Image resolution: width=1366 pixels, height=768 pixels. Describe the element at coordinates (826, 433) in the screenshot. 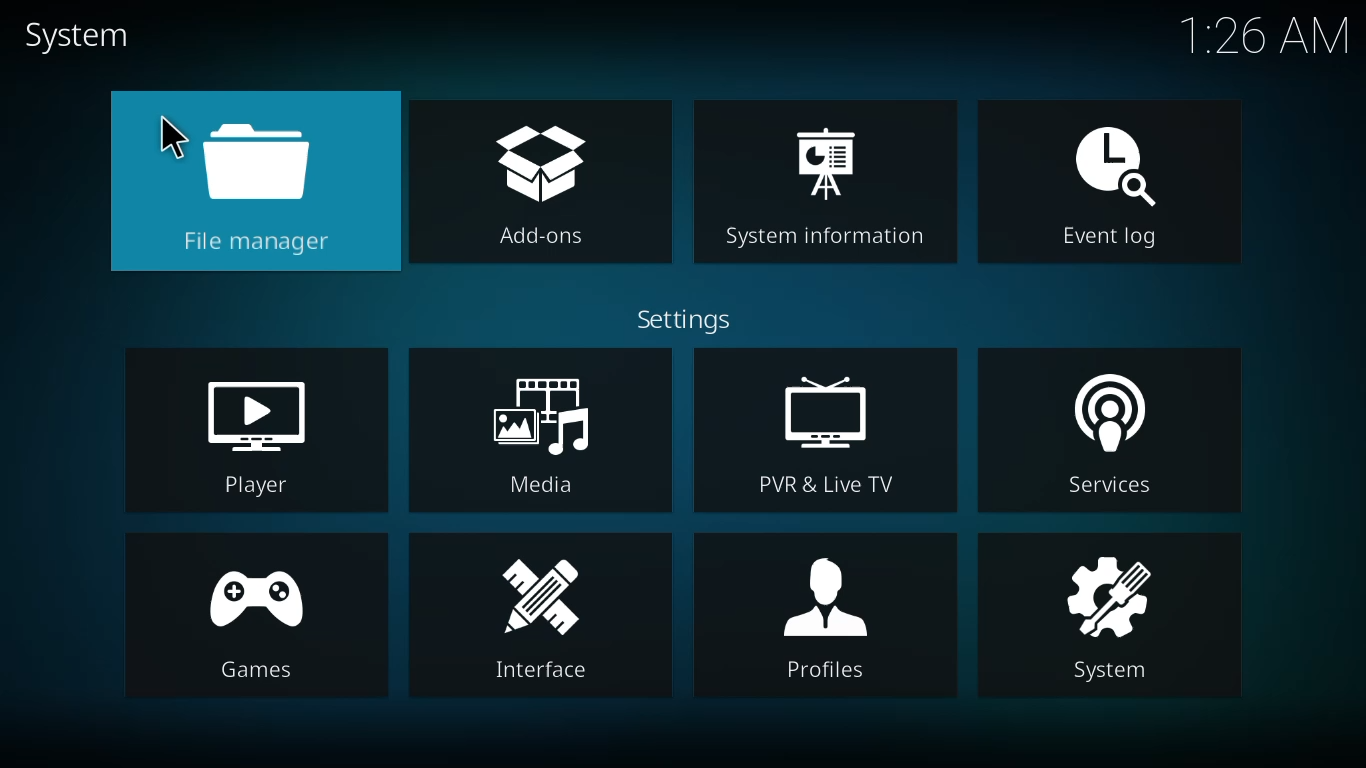

I see `pvr & live tv` at that location.